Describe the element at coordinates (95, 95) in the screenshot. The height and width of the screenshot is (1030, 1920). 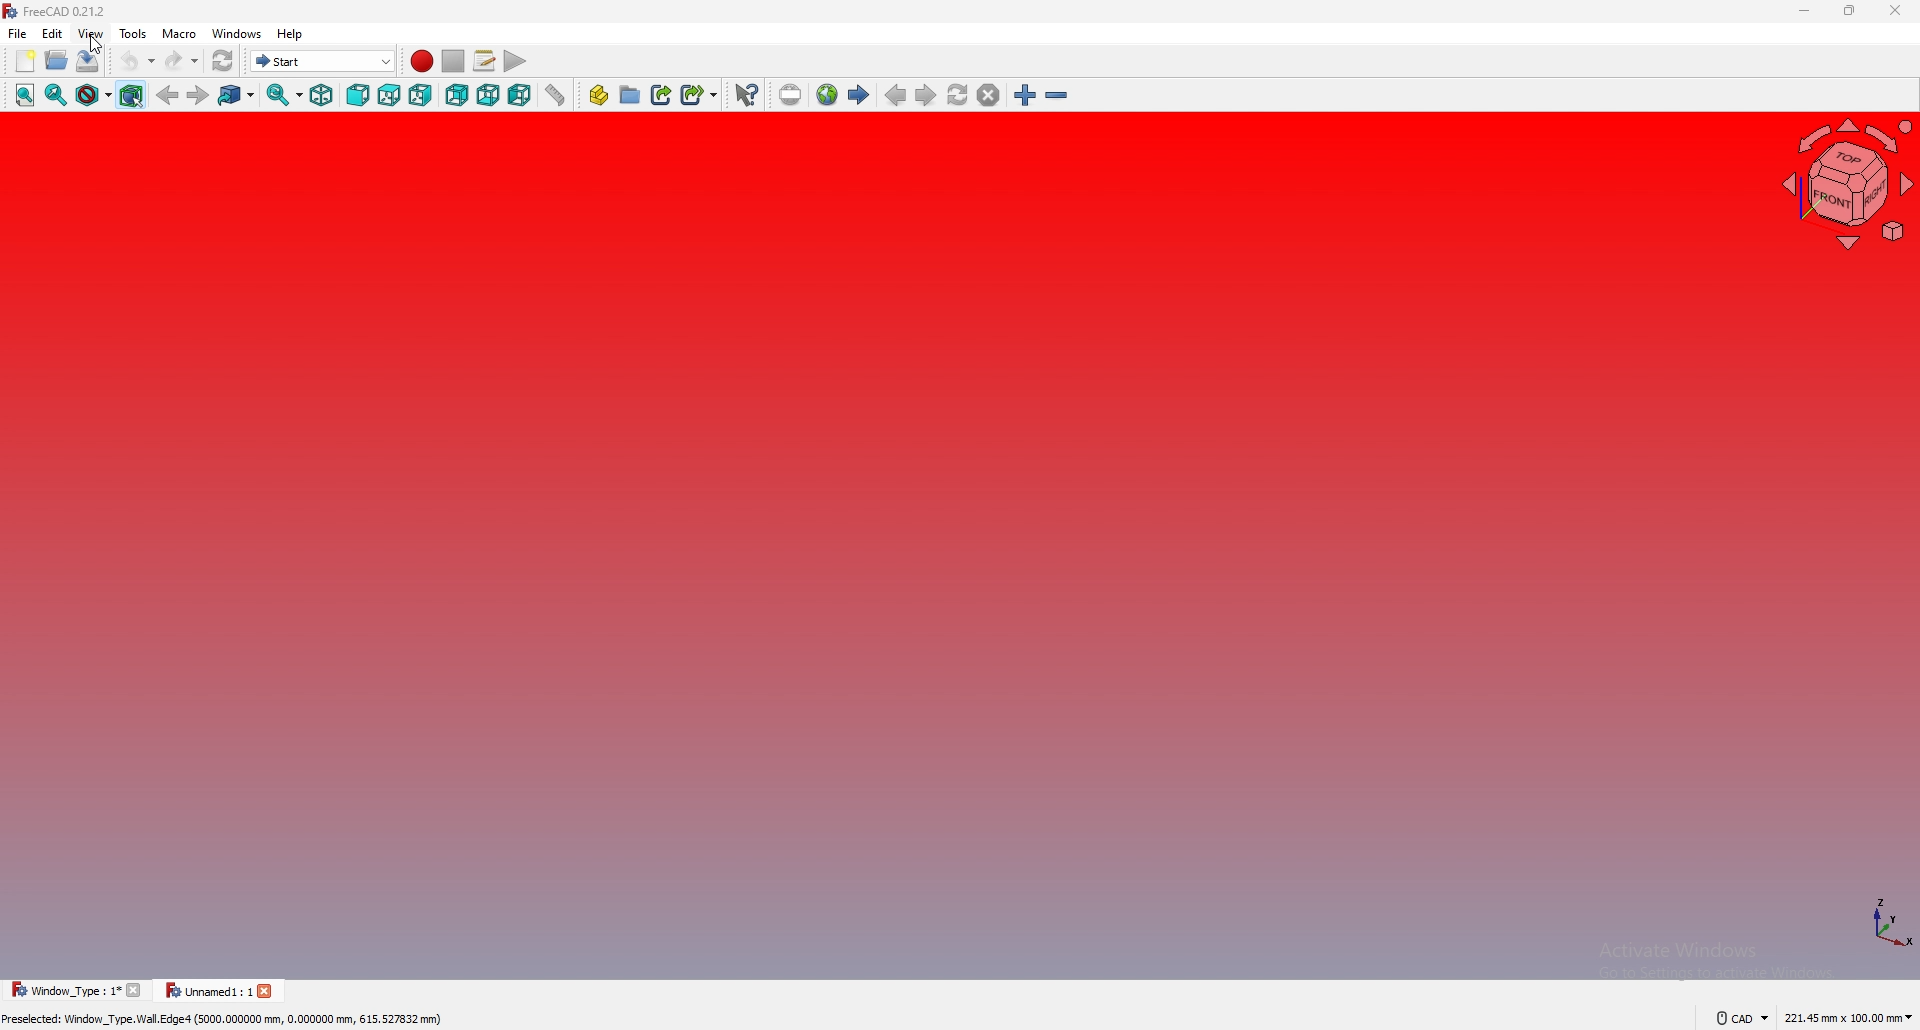
I see `draw style` at that location.